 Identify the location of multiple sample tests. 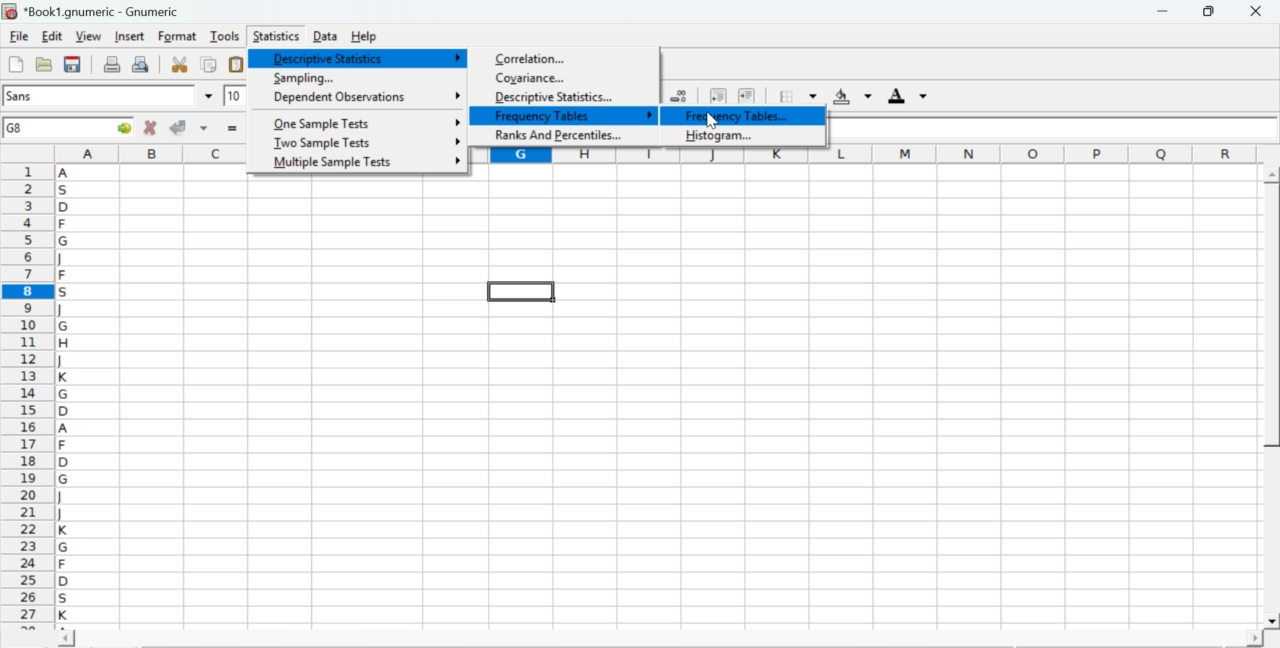
(332, 163).